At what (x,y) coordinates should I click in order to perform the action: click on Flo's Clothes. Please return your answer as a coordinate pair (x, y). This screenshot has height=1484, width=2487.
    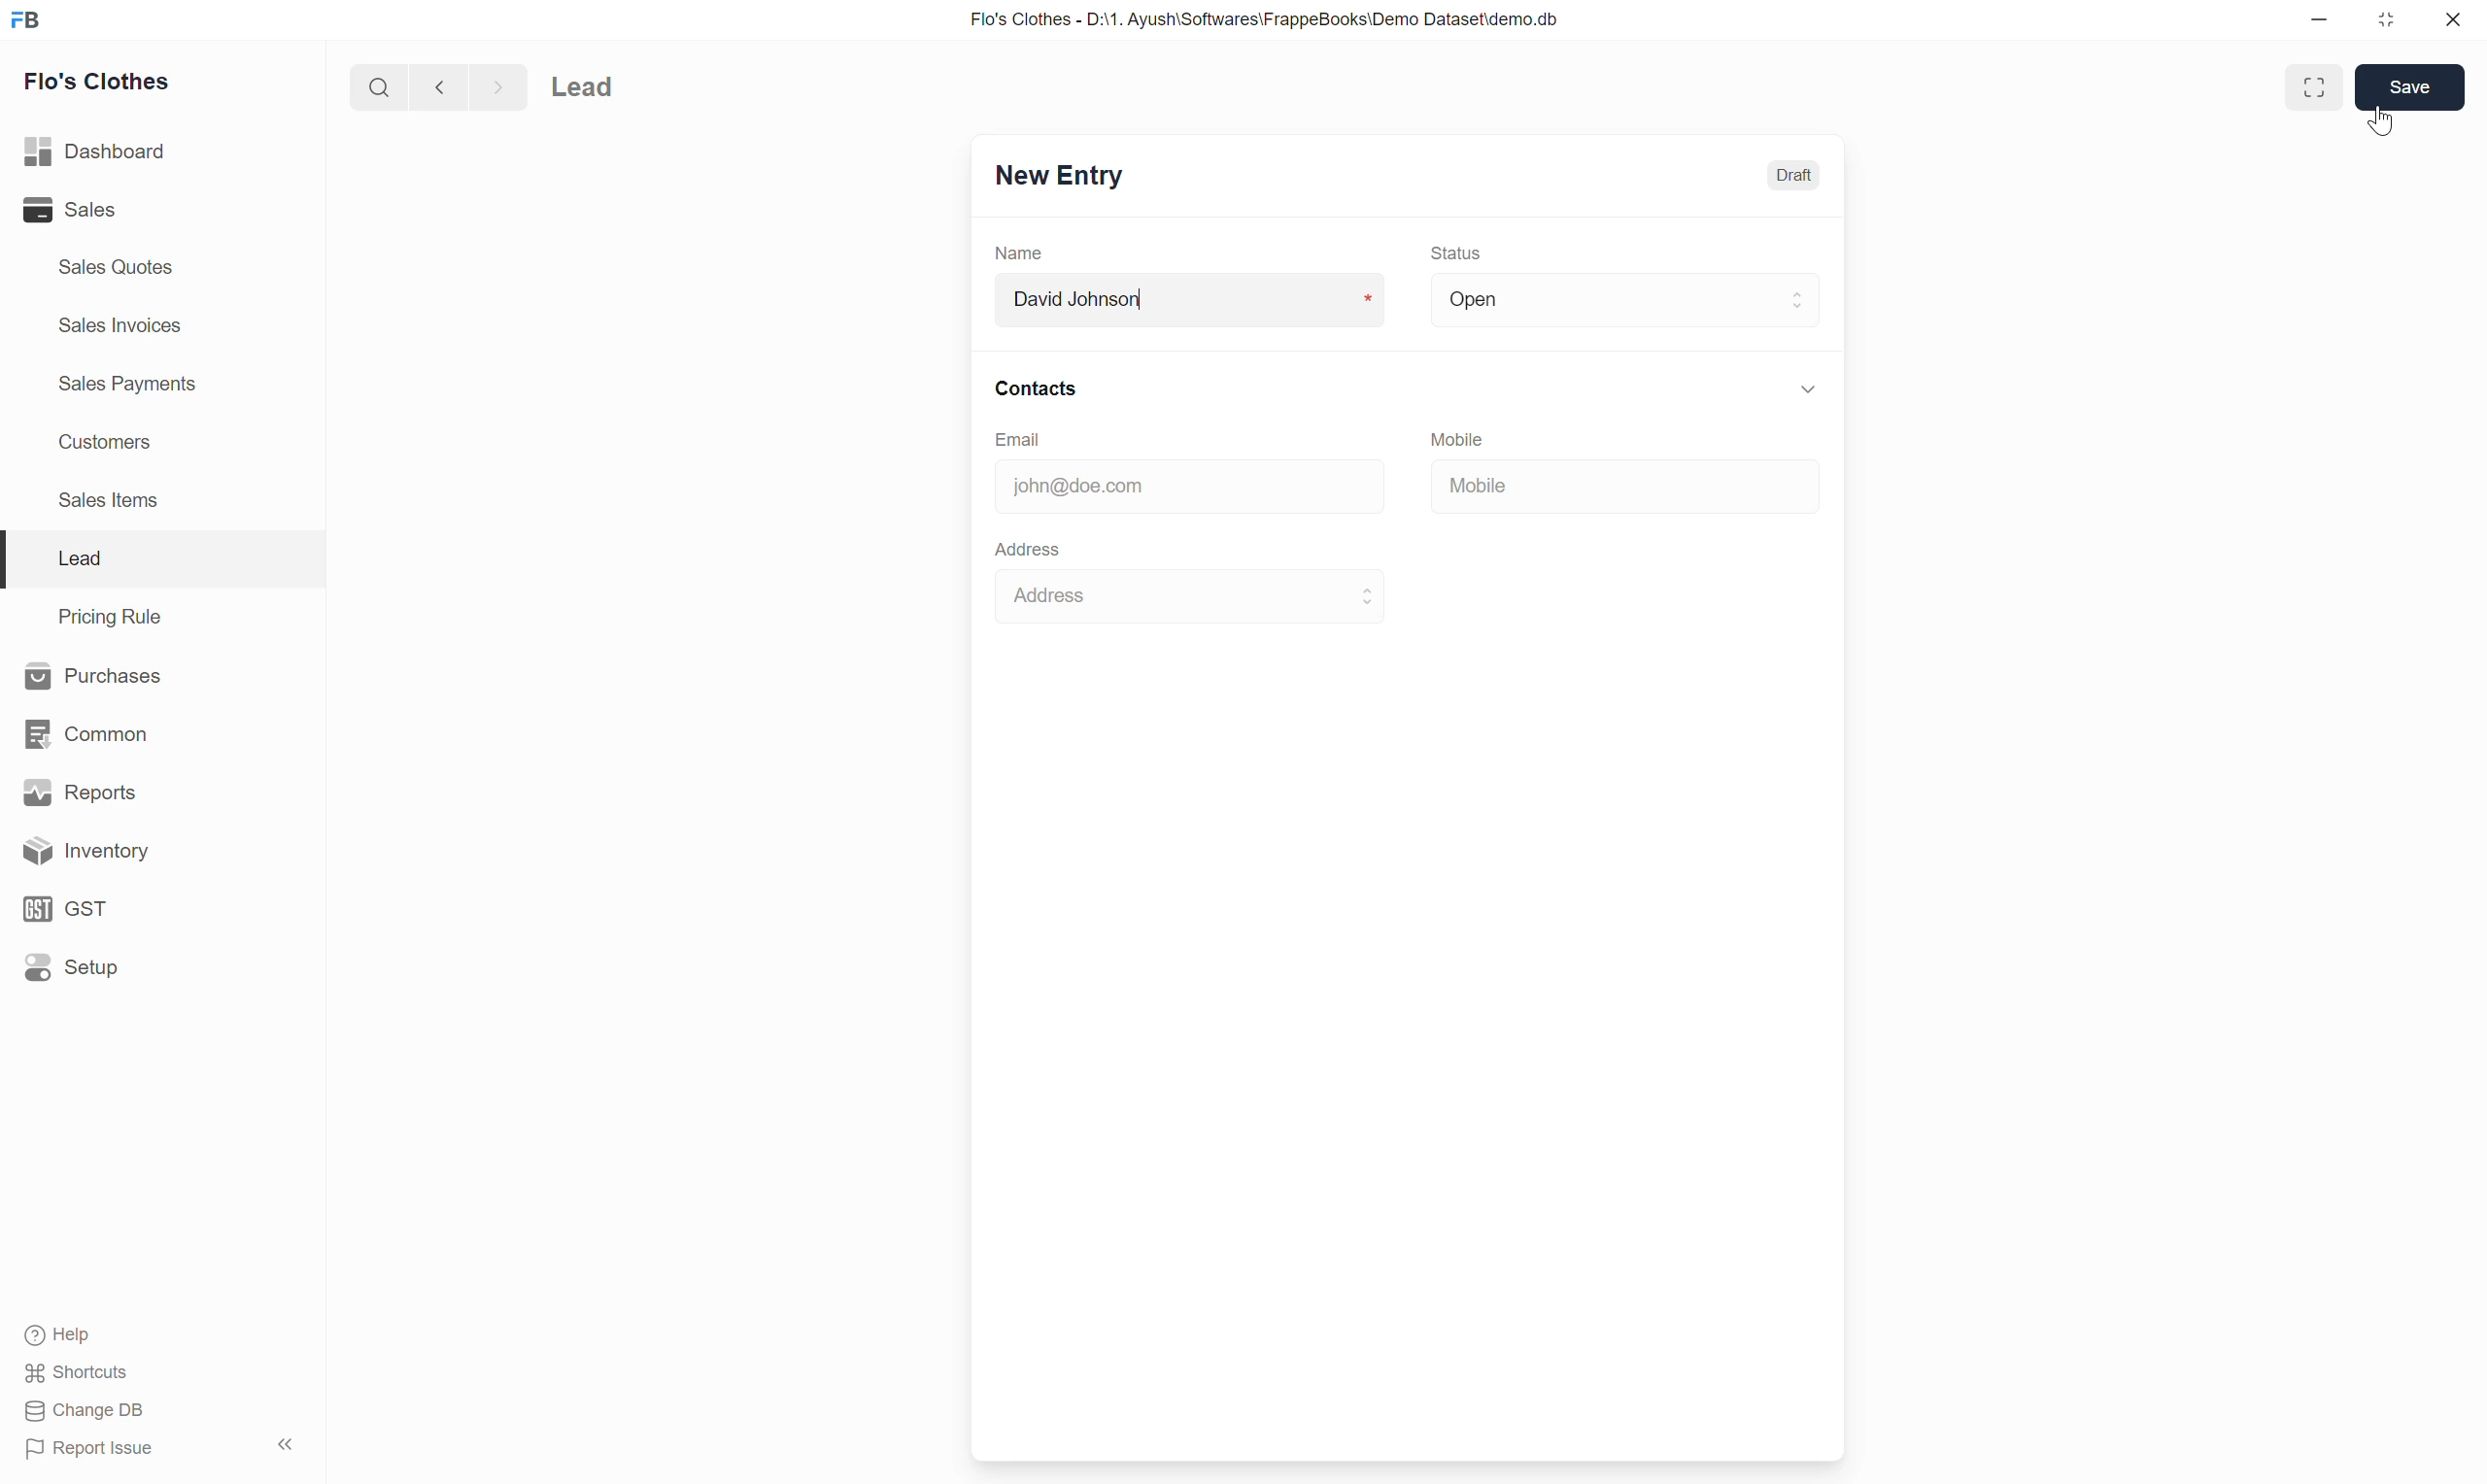
    Looking at the image, I should click on (106, 82).